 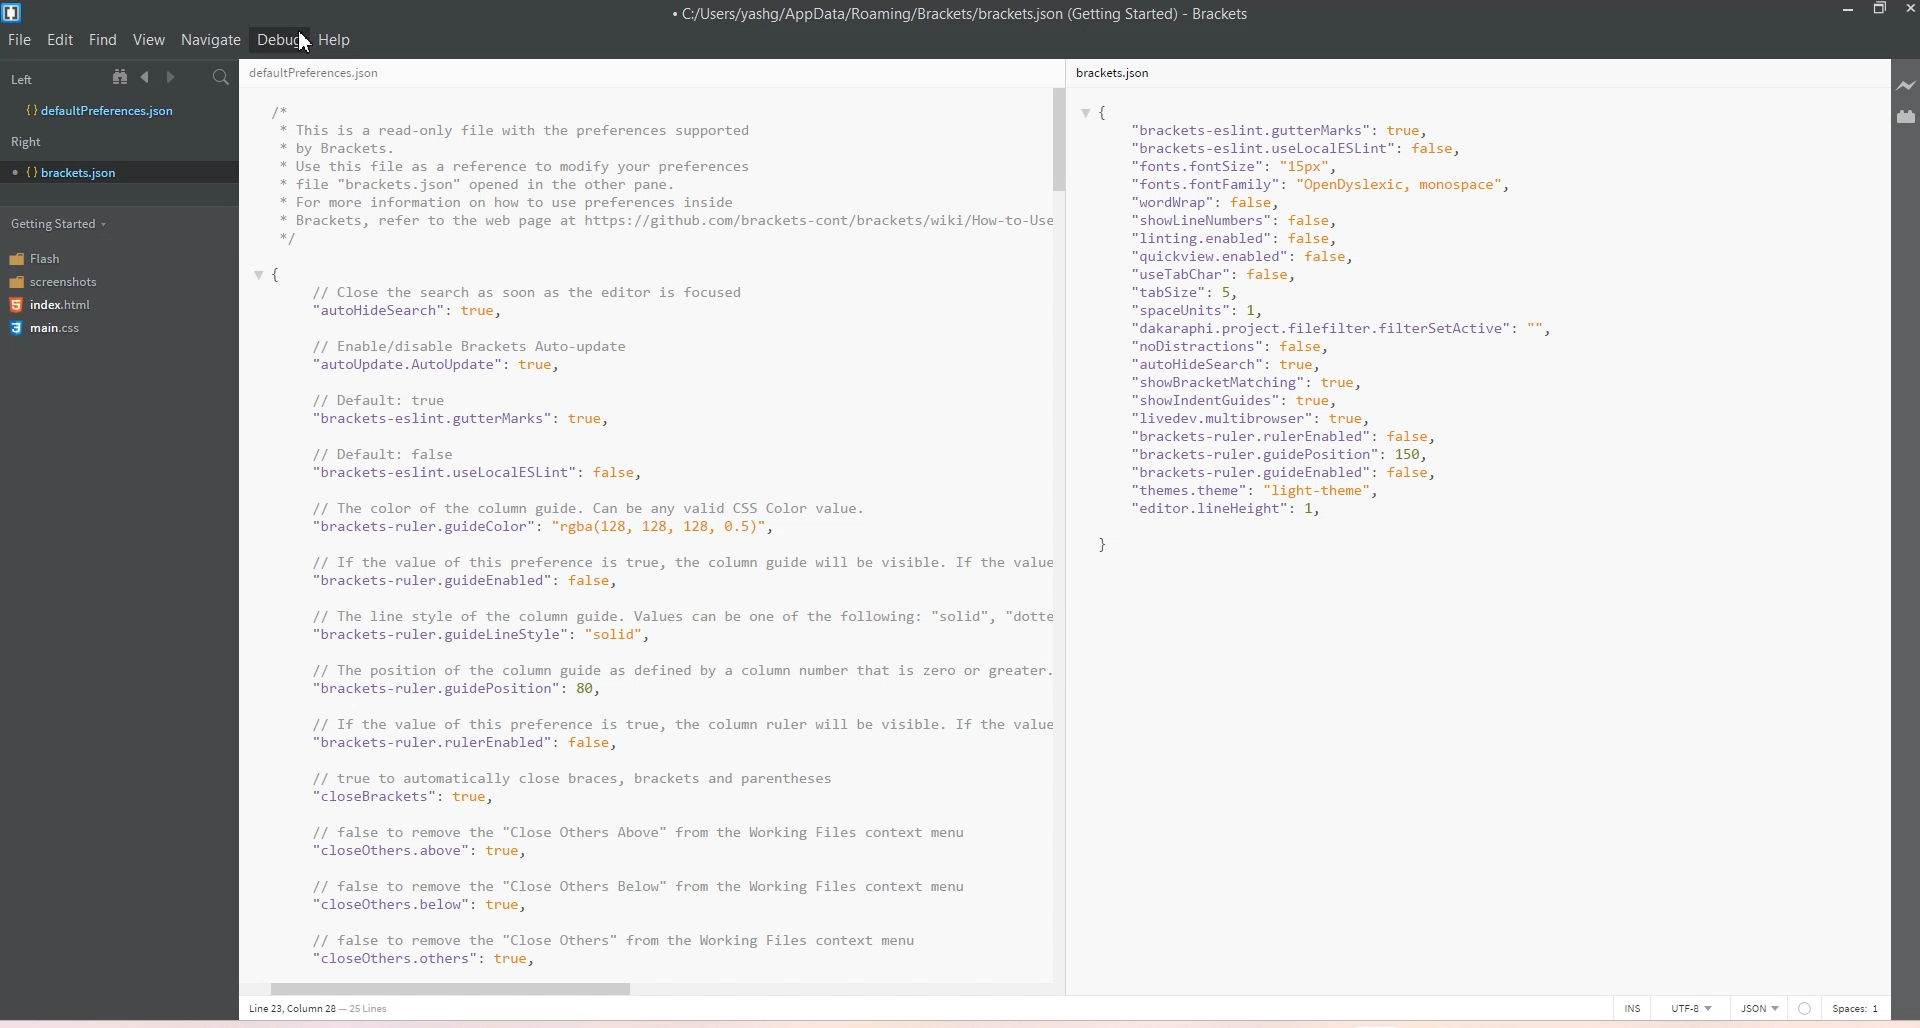 I want to click on Screenshots, so click(x=53, y=280).